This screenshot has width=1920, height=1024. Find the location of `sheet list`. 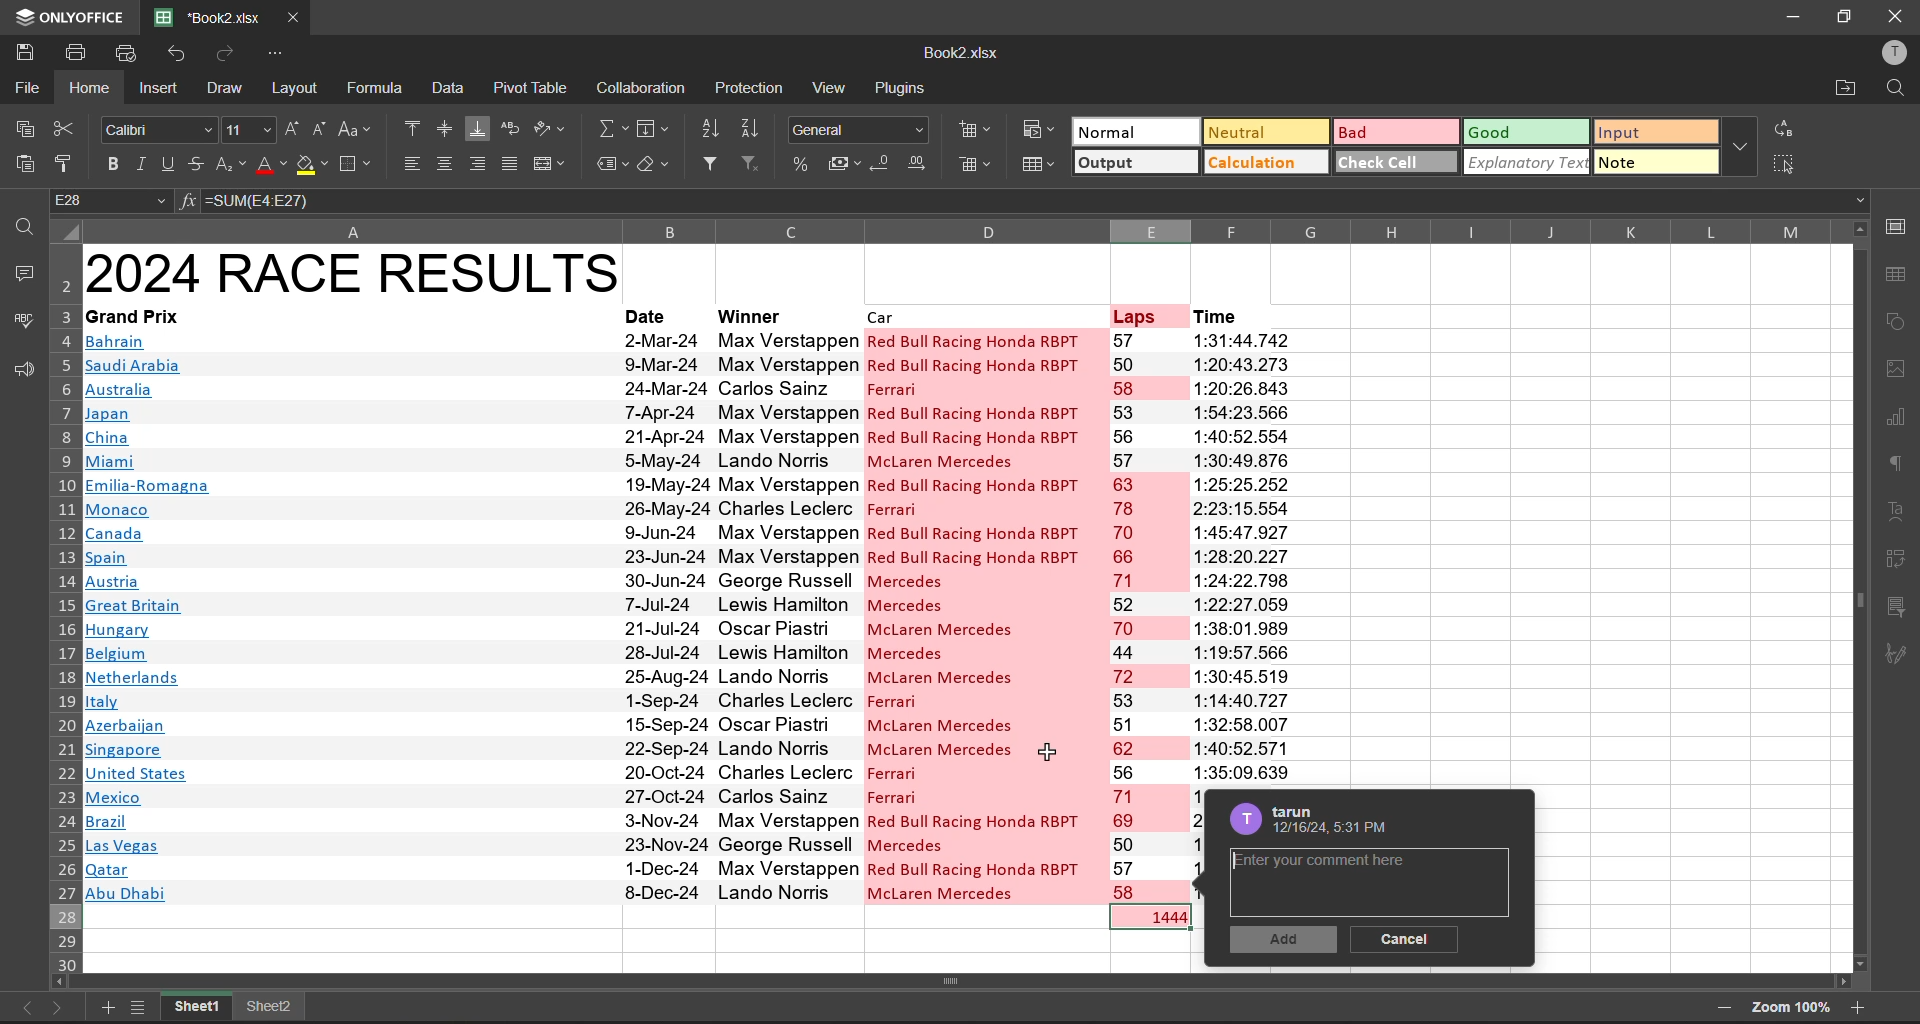

sheet list is located at coordinates (138, 1007).